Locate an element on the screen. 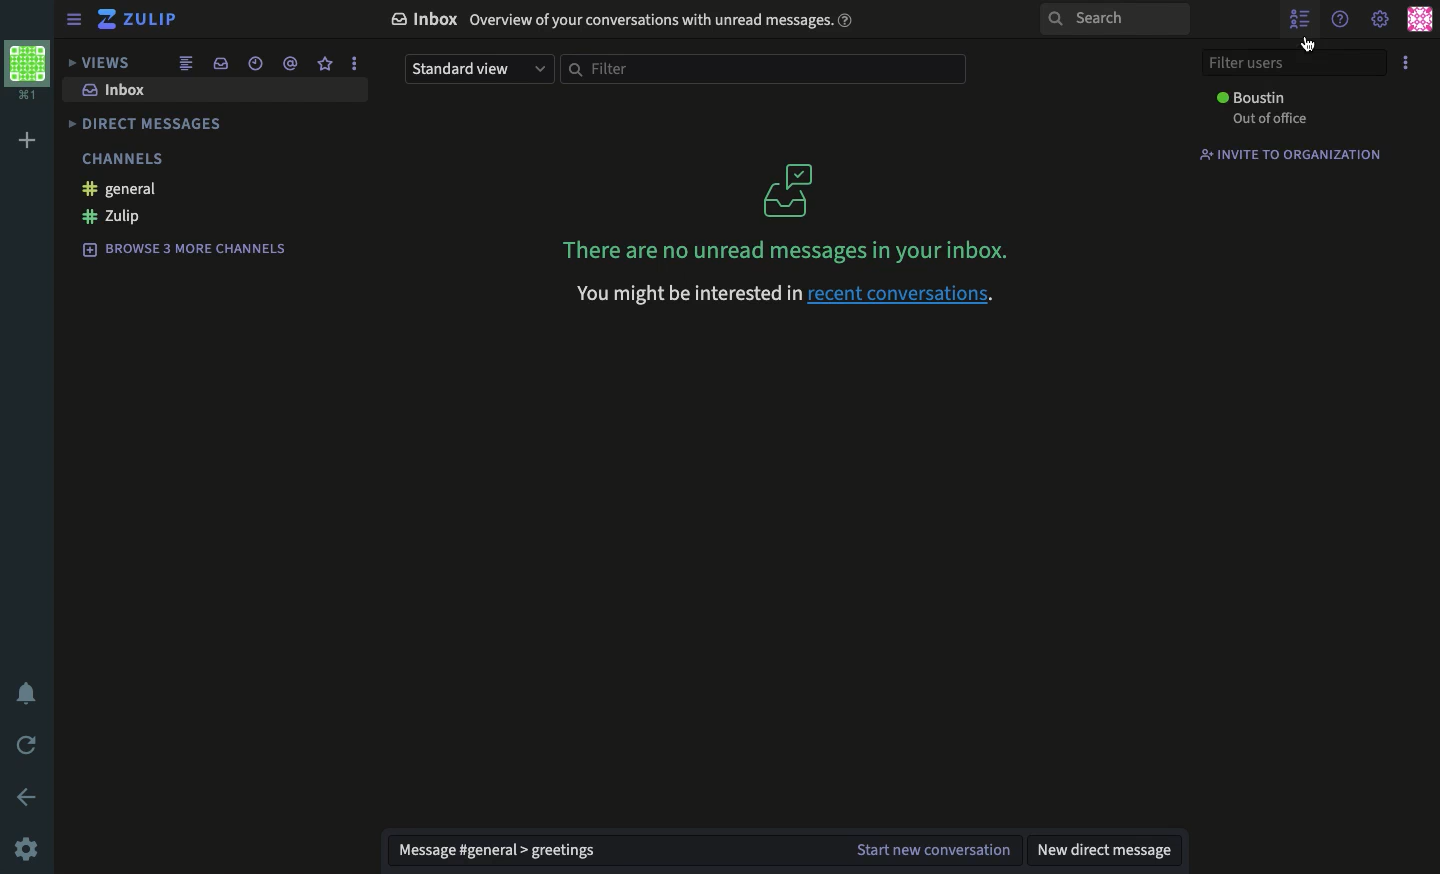  direct messages is located at coordinates (144, 122).